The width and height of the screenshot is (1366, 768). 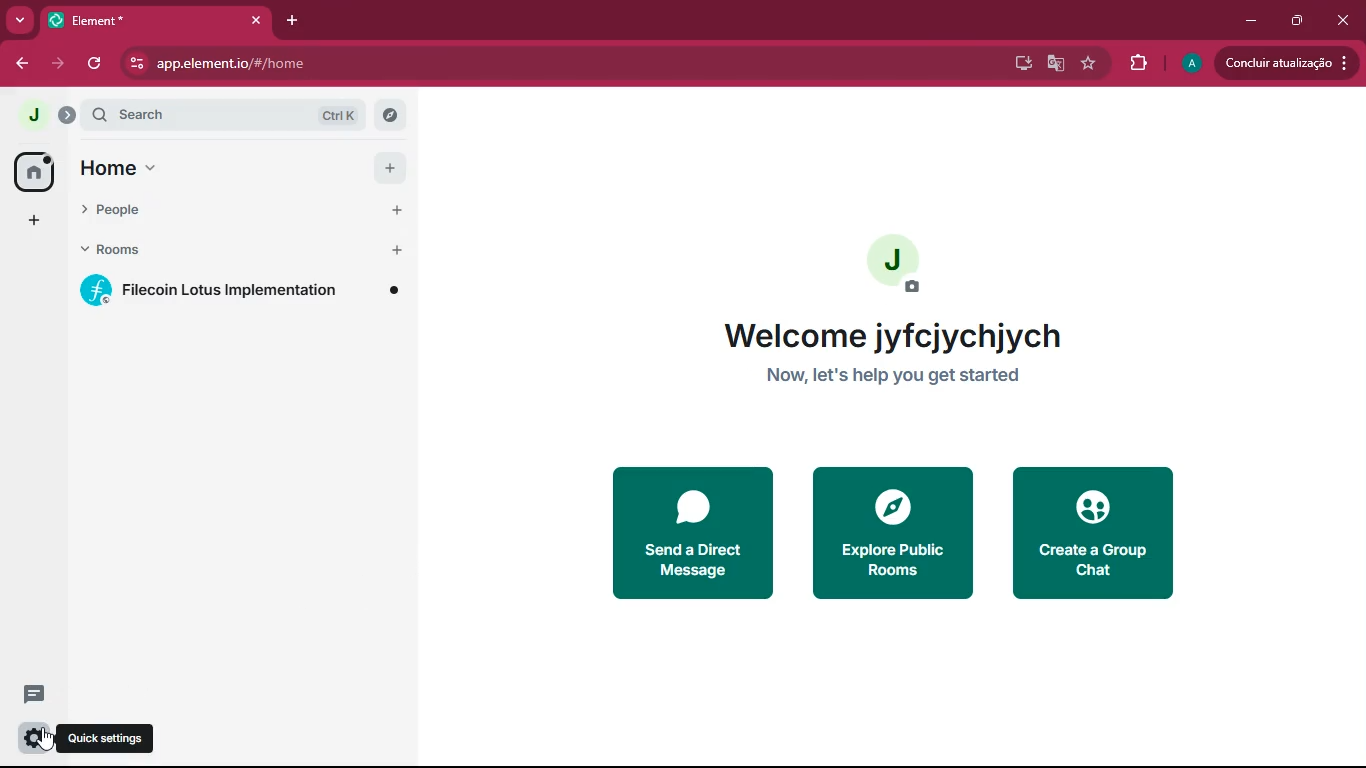 I want to click on add profile picture, so click(x=903, y=263).